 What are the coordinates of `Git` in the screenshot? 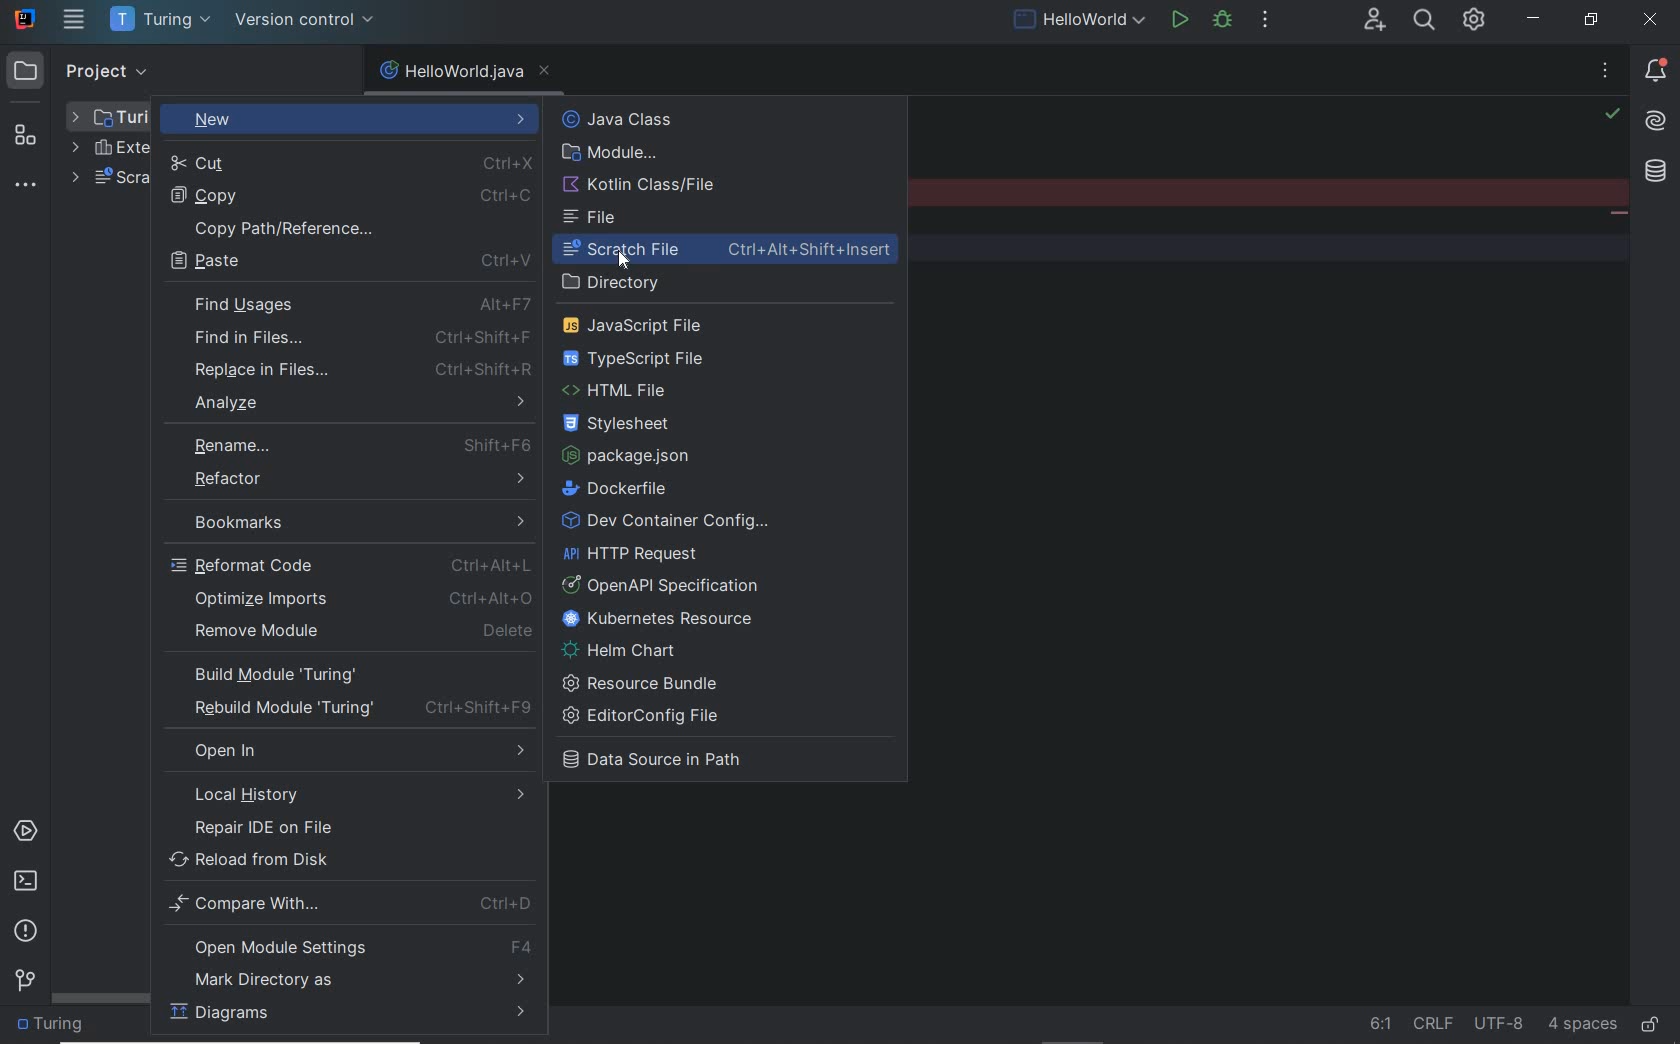 It's located at (25, 978).